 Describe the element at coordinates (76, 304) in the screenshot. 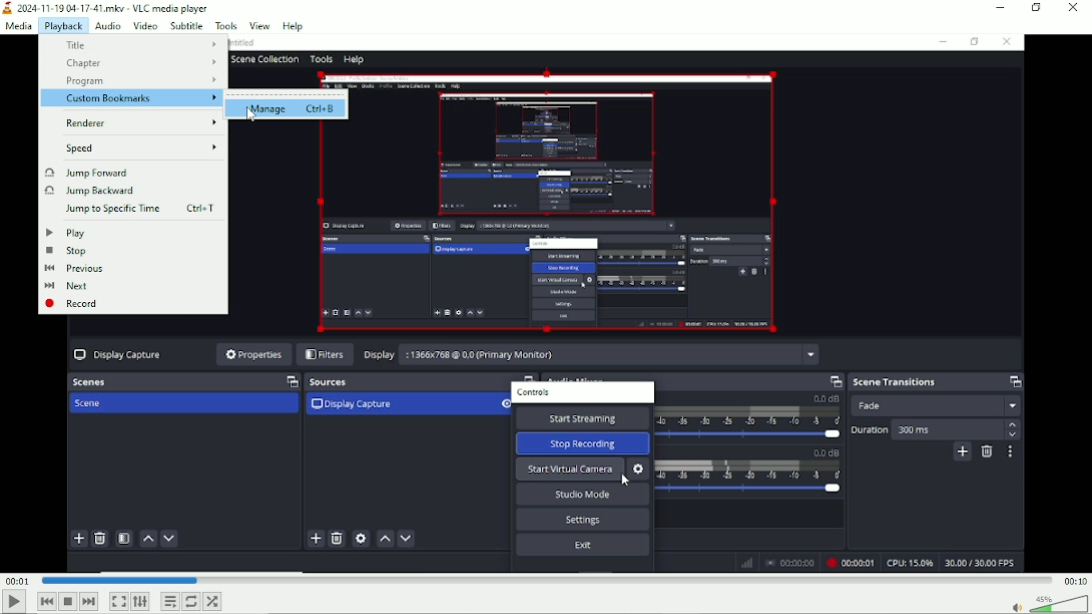

I see `record` at that location.